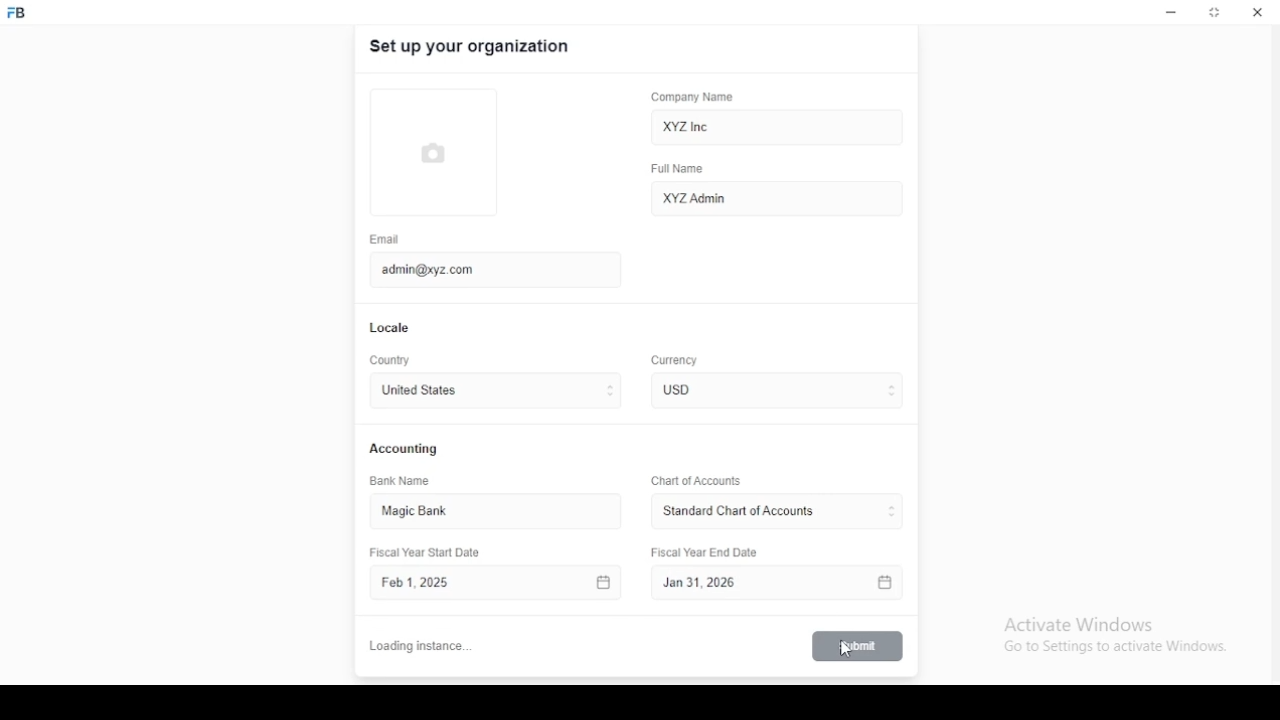  Describe the element at coordinates (771, 583) in the screenshot. I see `Fiscal Year End Date` at that location.